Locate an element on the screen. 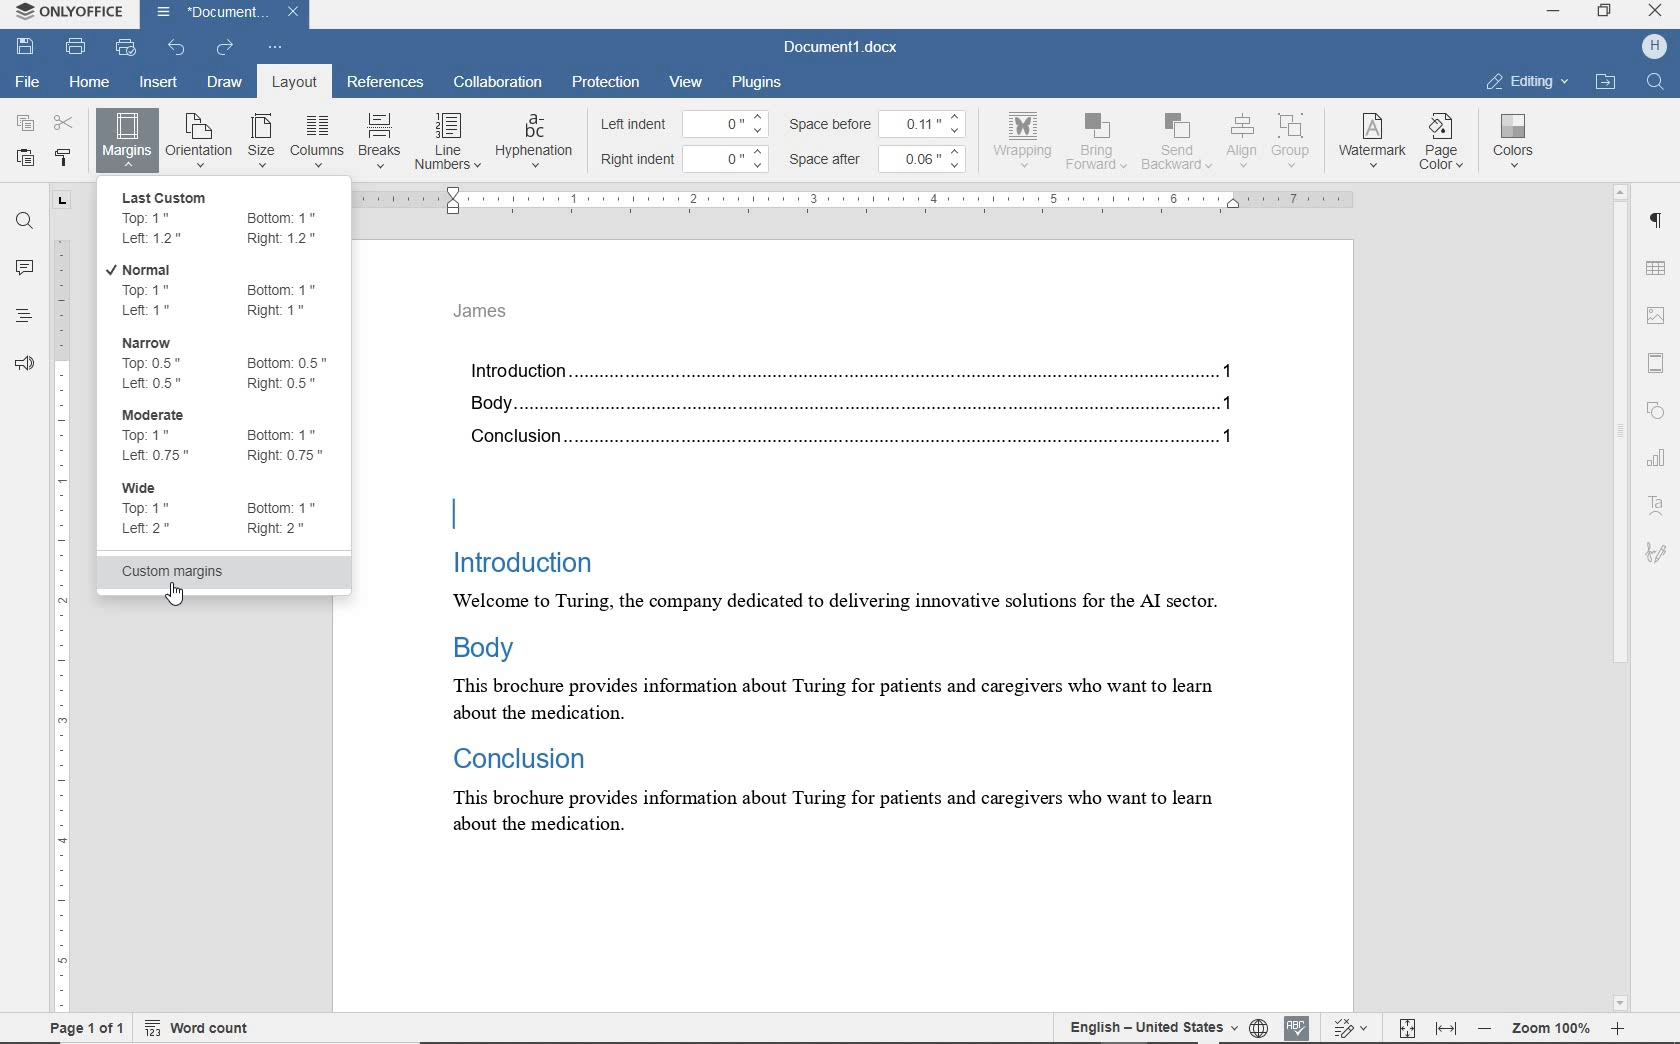 Image resolution: width=1680 pixels, height=1044 pixels. word count is located at coordinates (197, 1028).